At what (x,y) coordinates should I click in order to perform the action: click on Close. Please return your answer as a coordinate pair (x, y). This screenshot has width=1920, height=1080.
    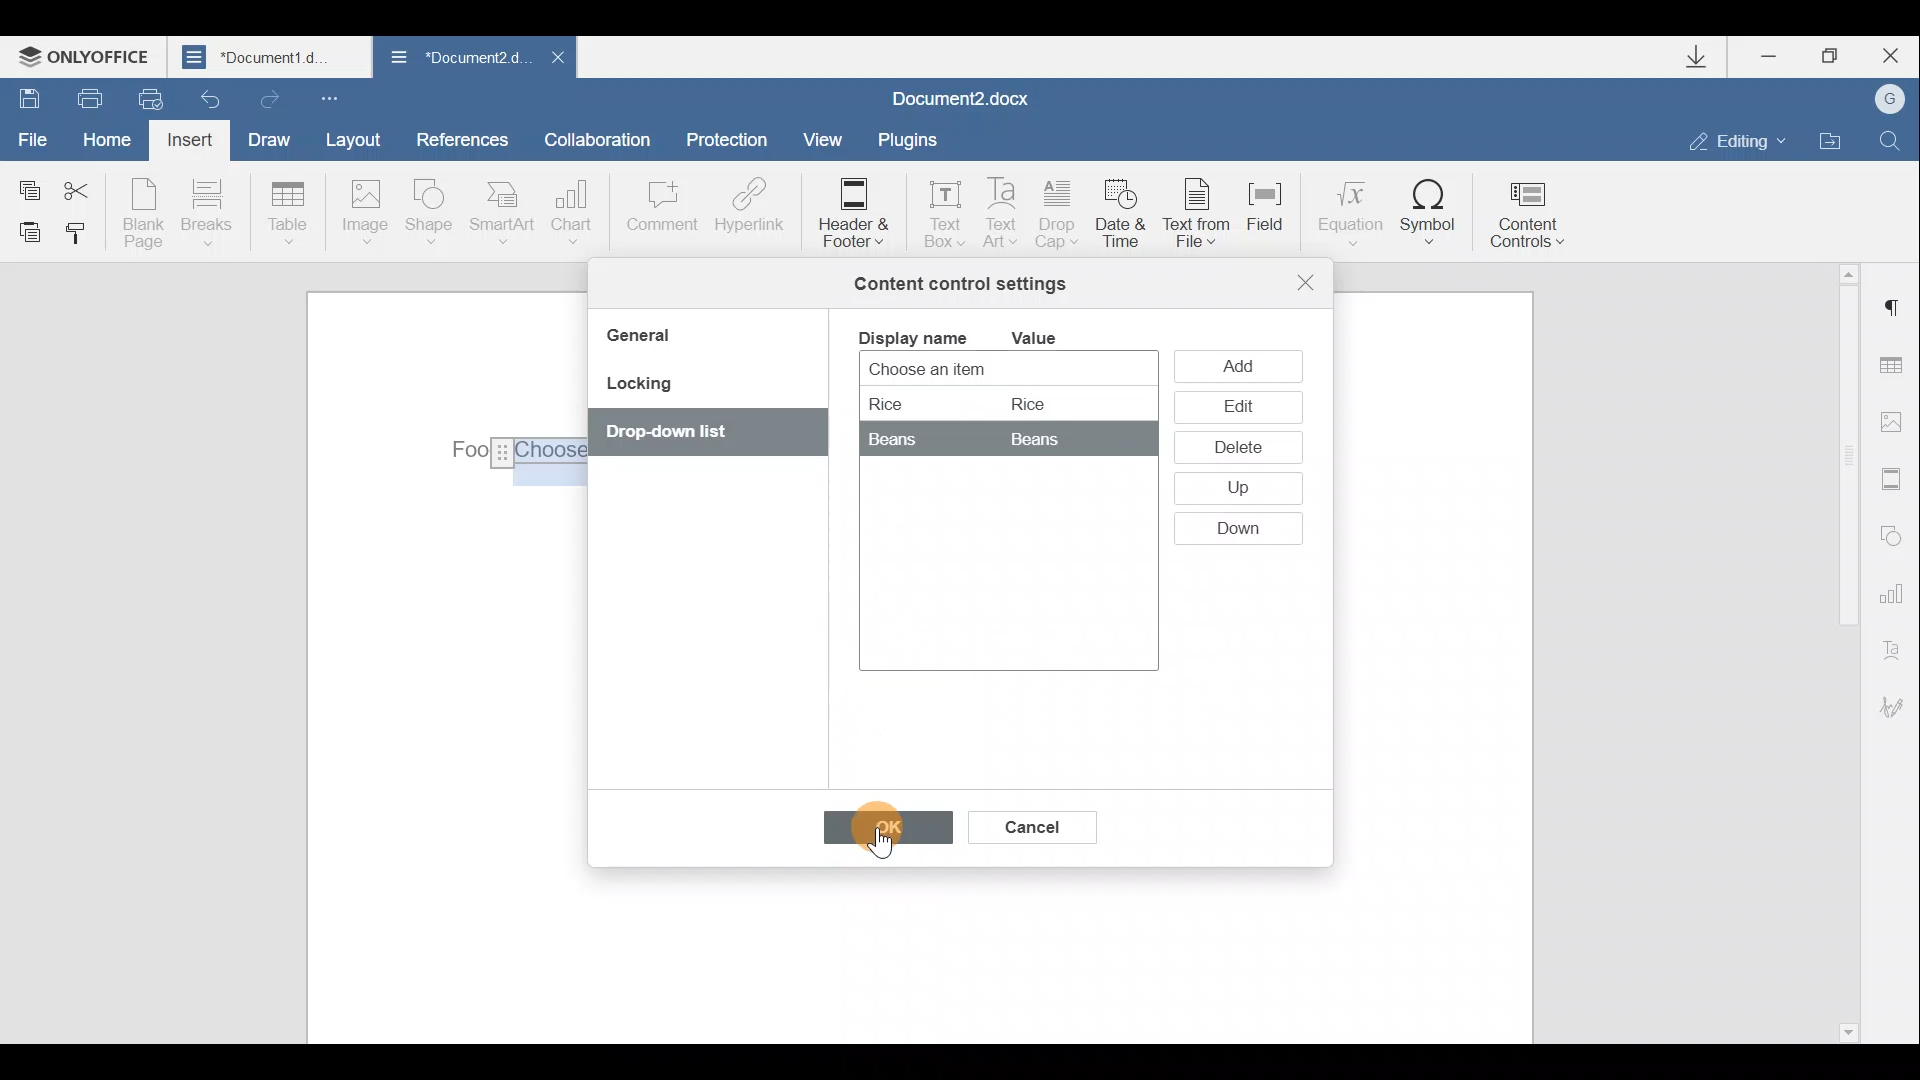
    Looking at the image, I should click on (556, 63).